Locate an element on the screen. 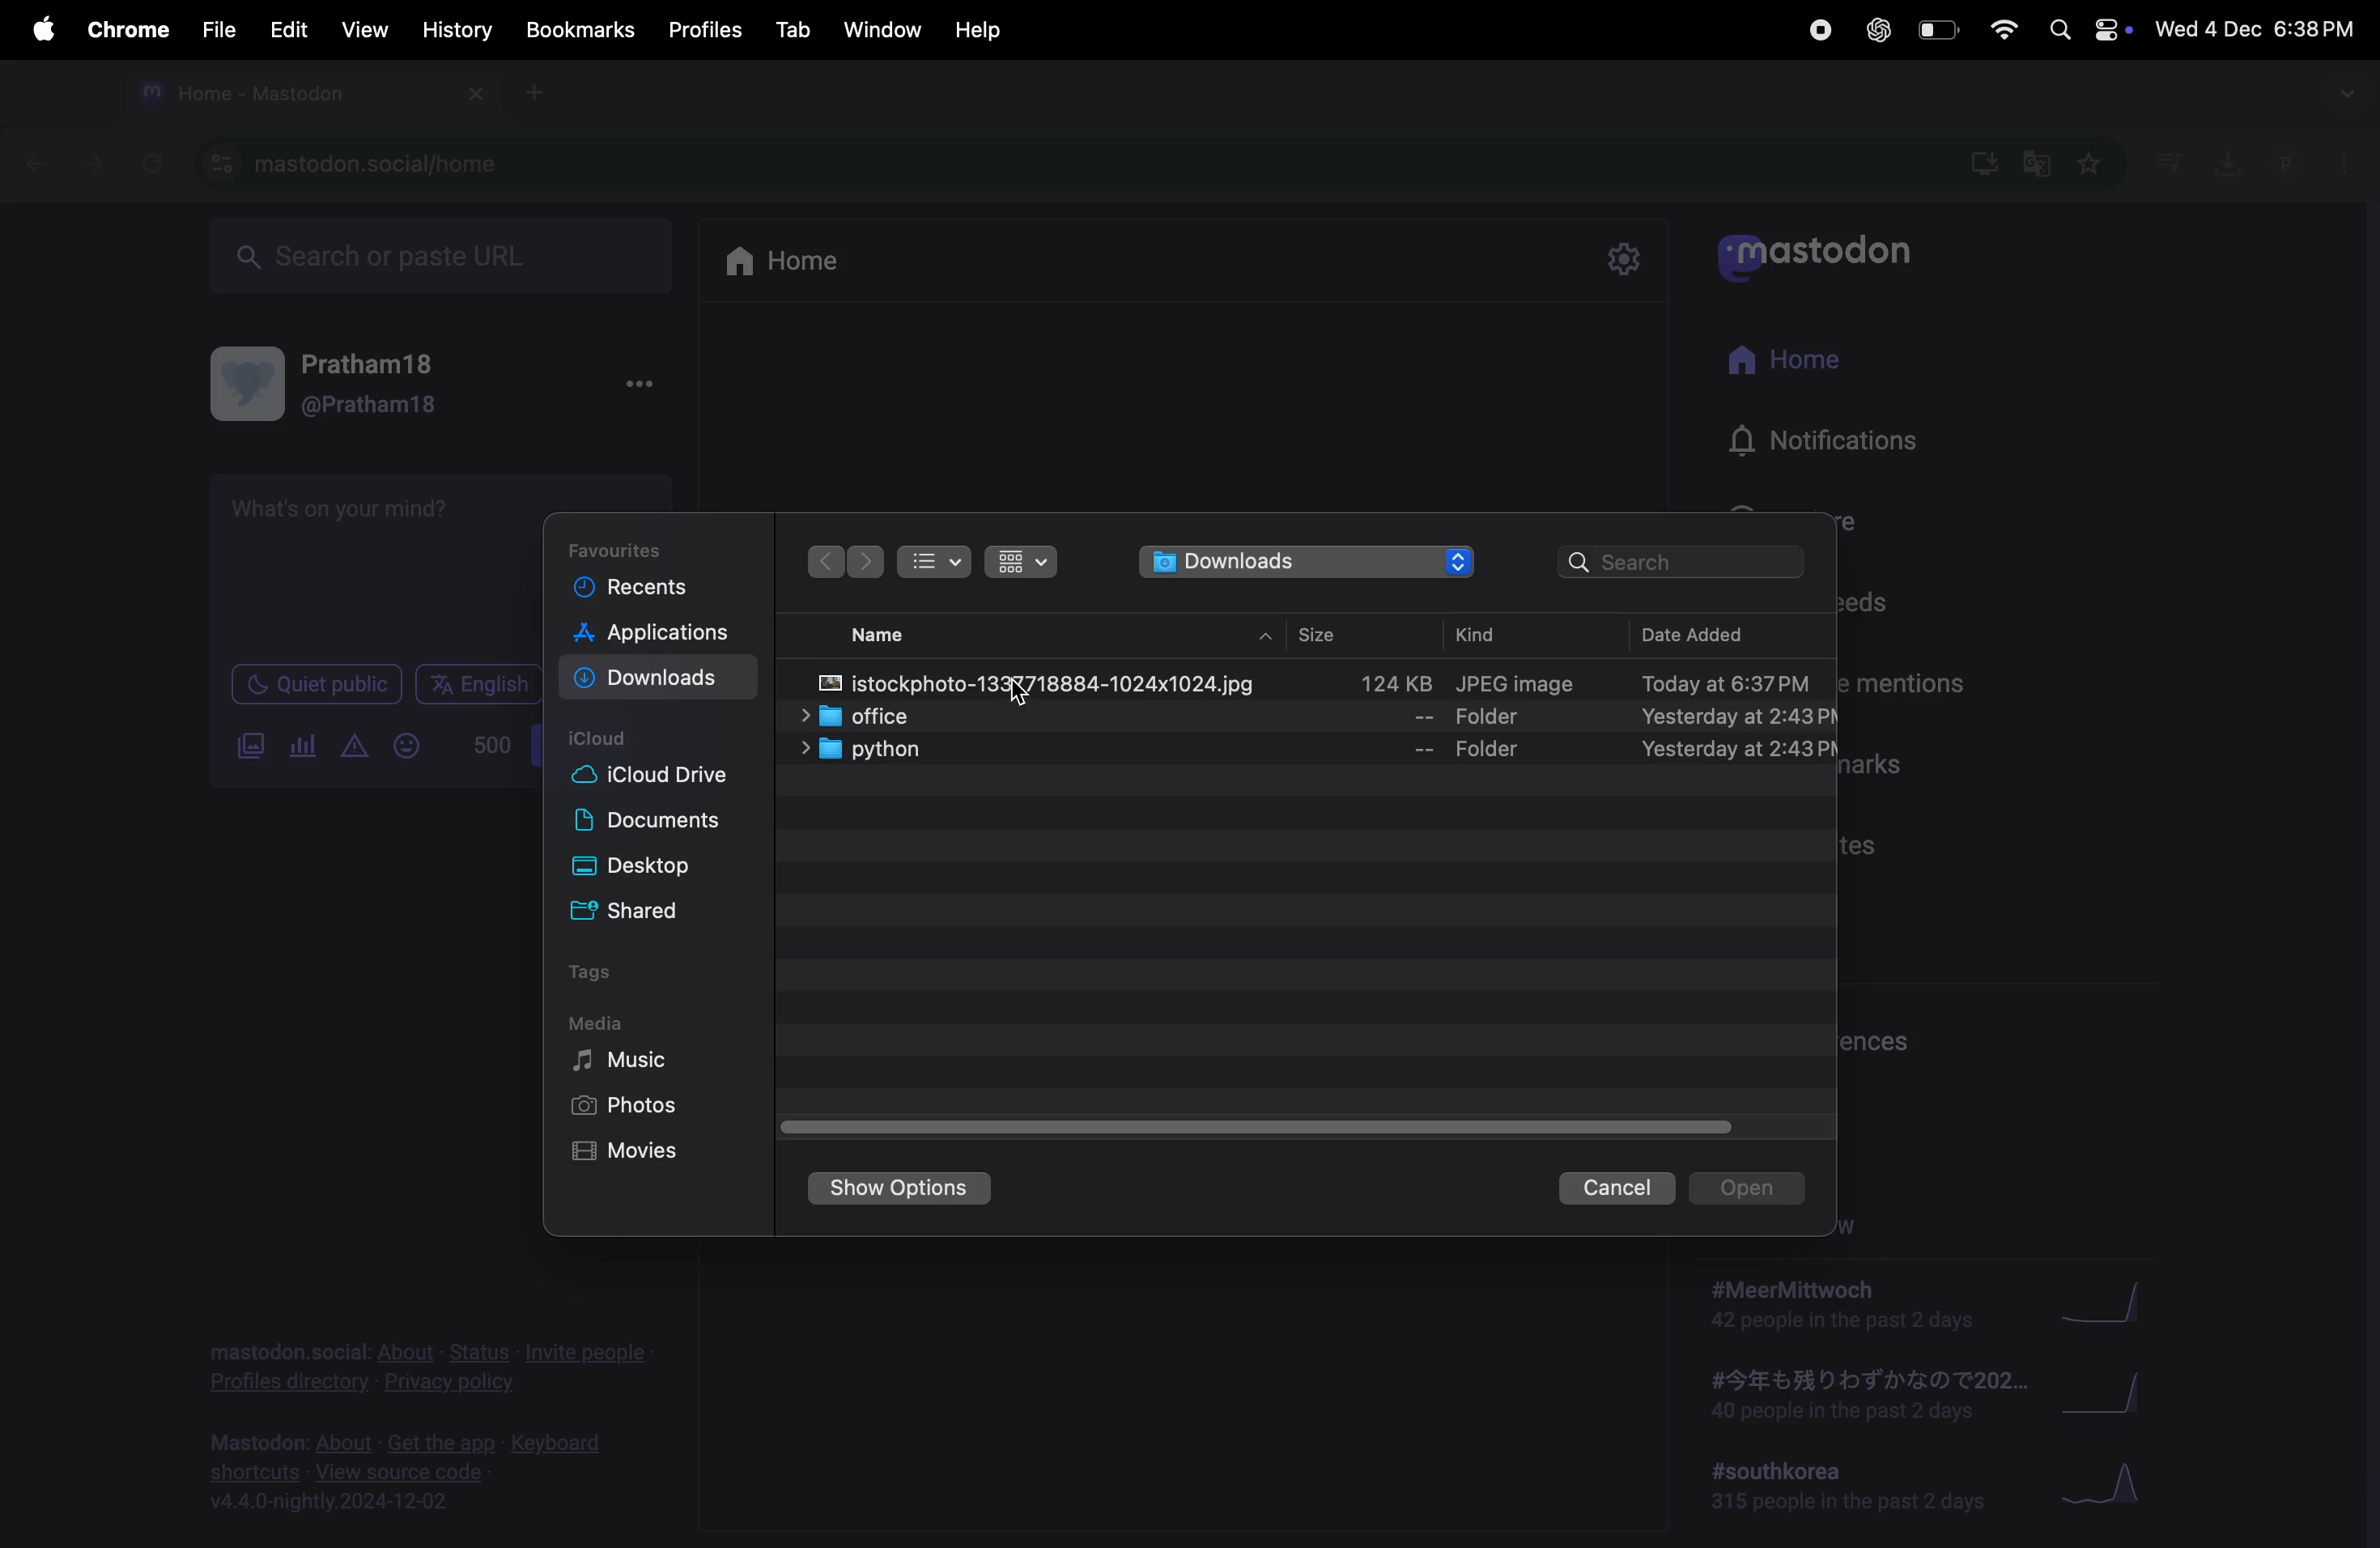  mastodon url is located at coordinates (352, 163).